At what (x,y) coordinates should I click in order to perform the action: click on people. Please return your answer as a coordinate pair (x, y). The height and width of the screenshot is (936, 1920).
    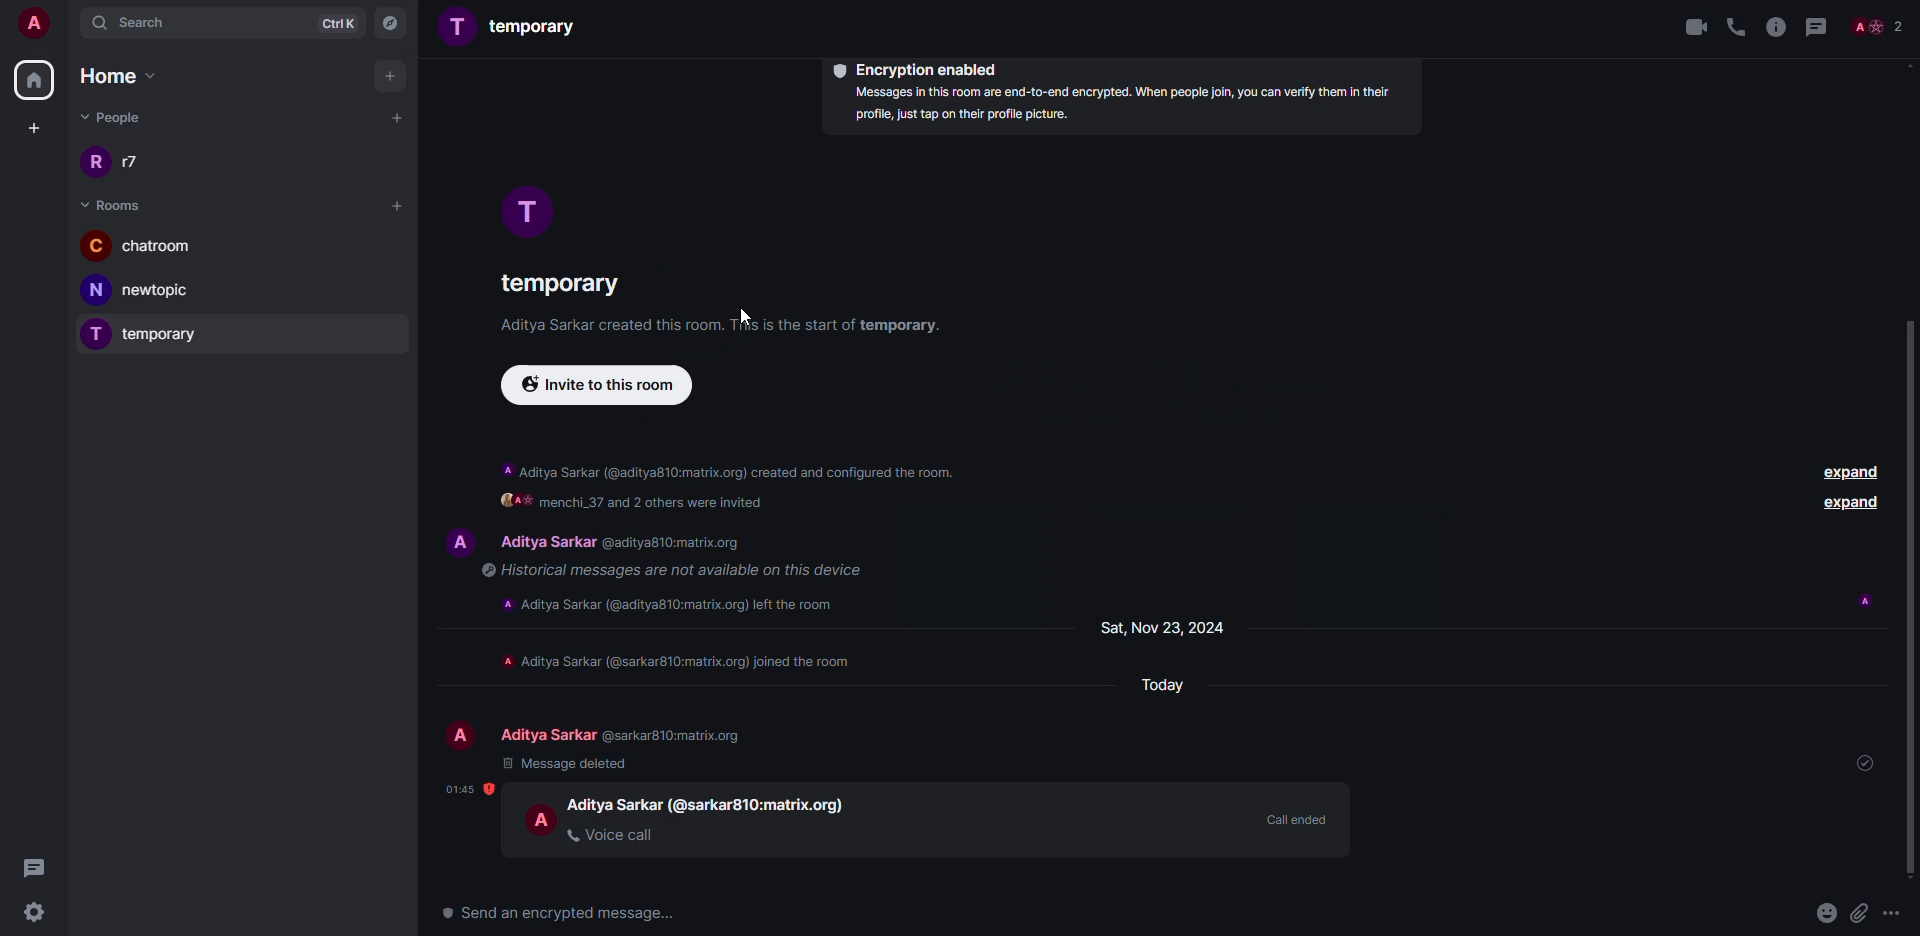
    Looking at the image, I should click on (1880, 25).